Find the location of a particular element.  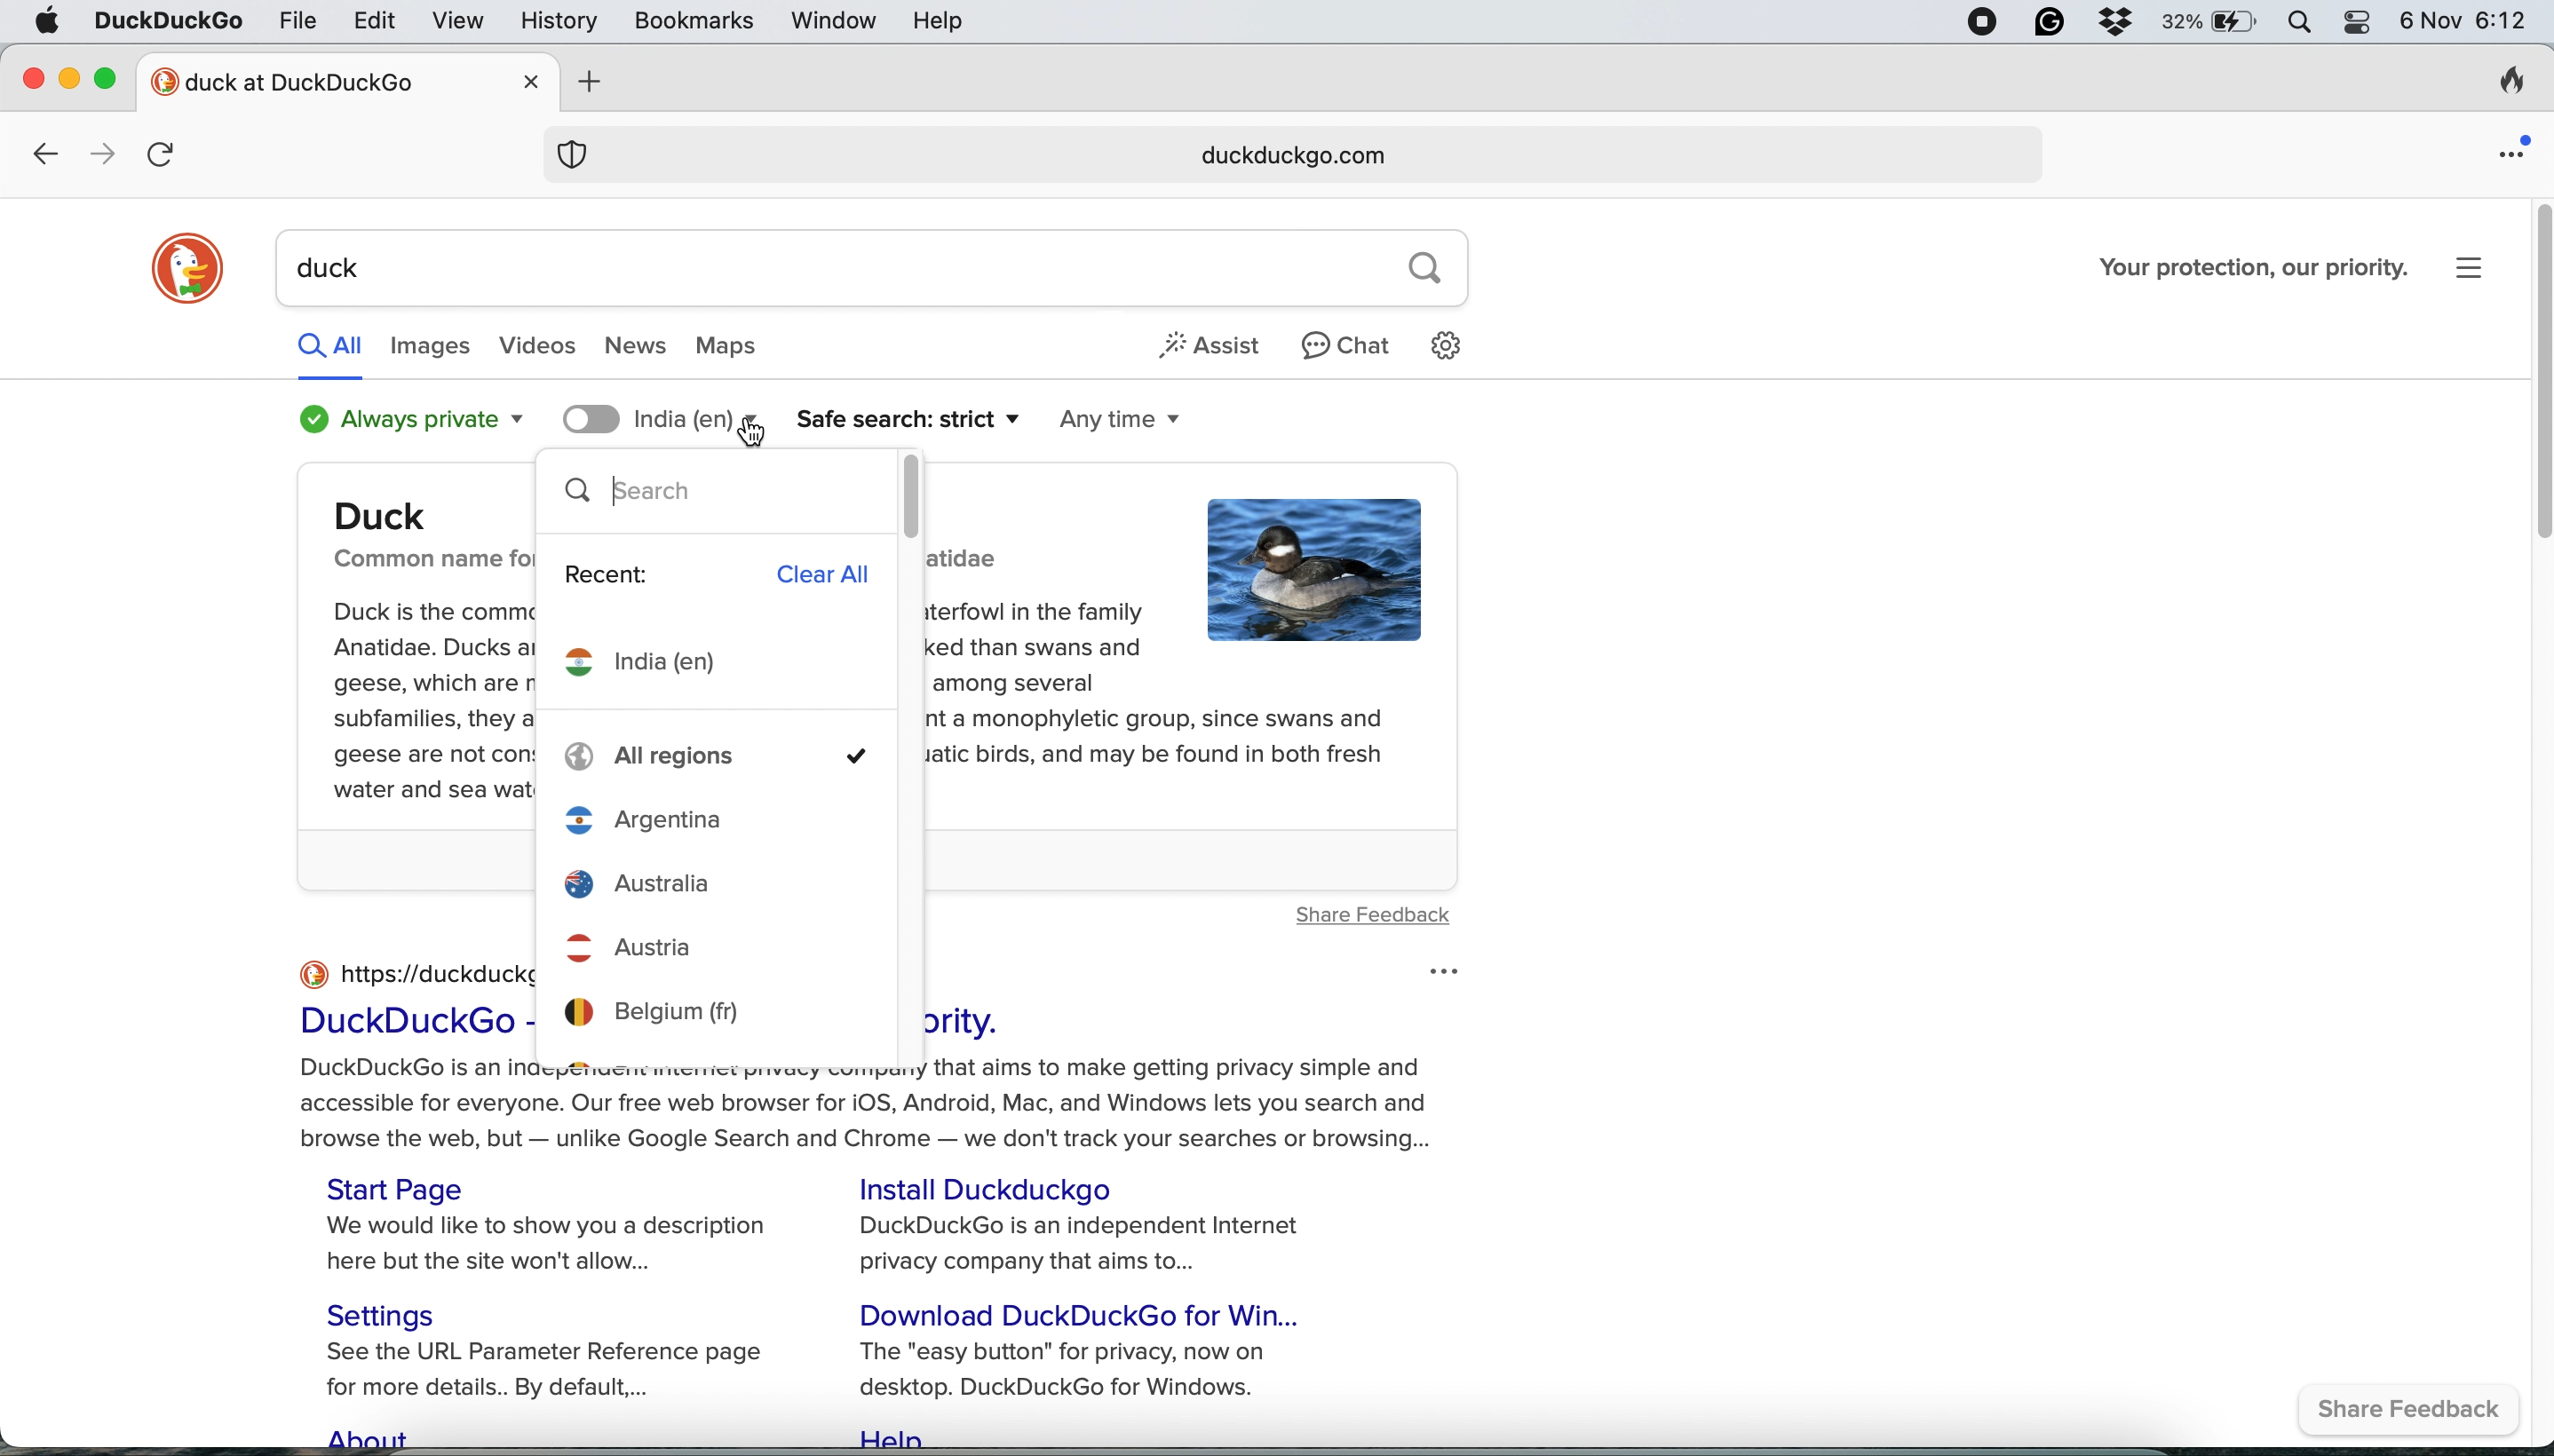

clear browsing history is located at coordinates (2510, 85).